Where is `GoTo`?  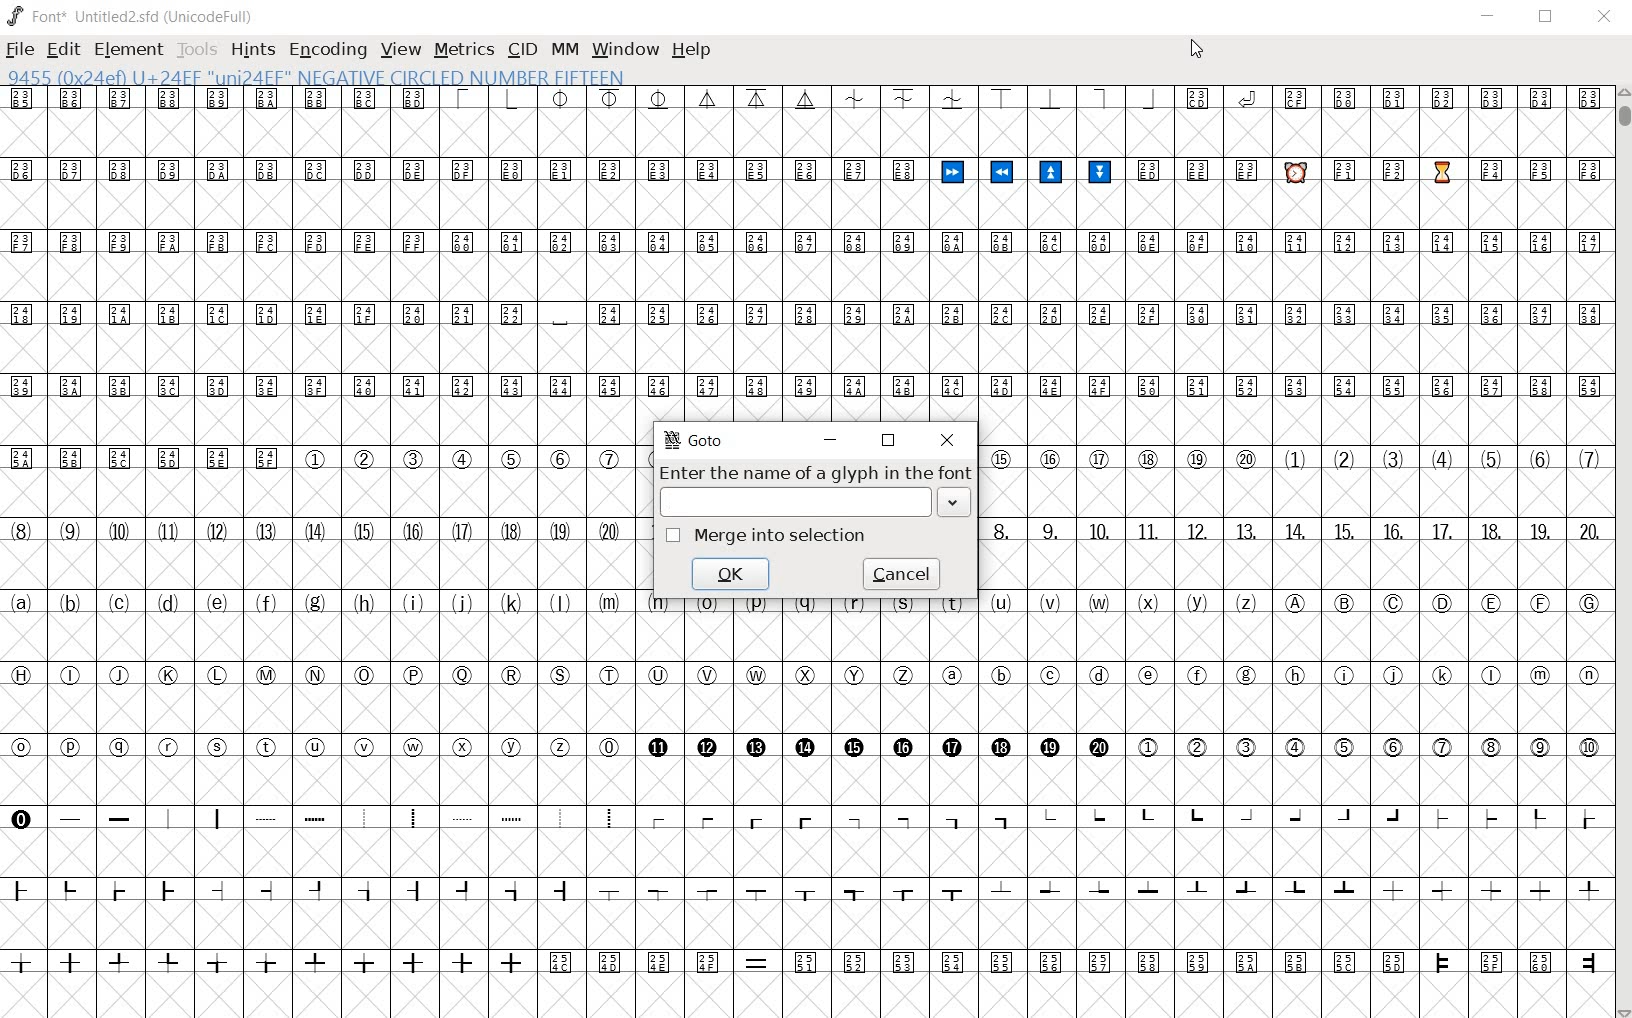 GoTo is located at coordinates (691, 441).